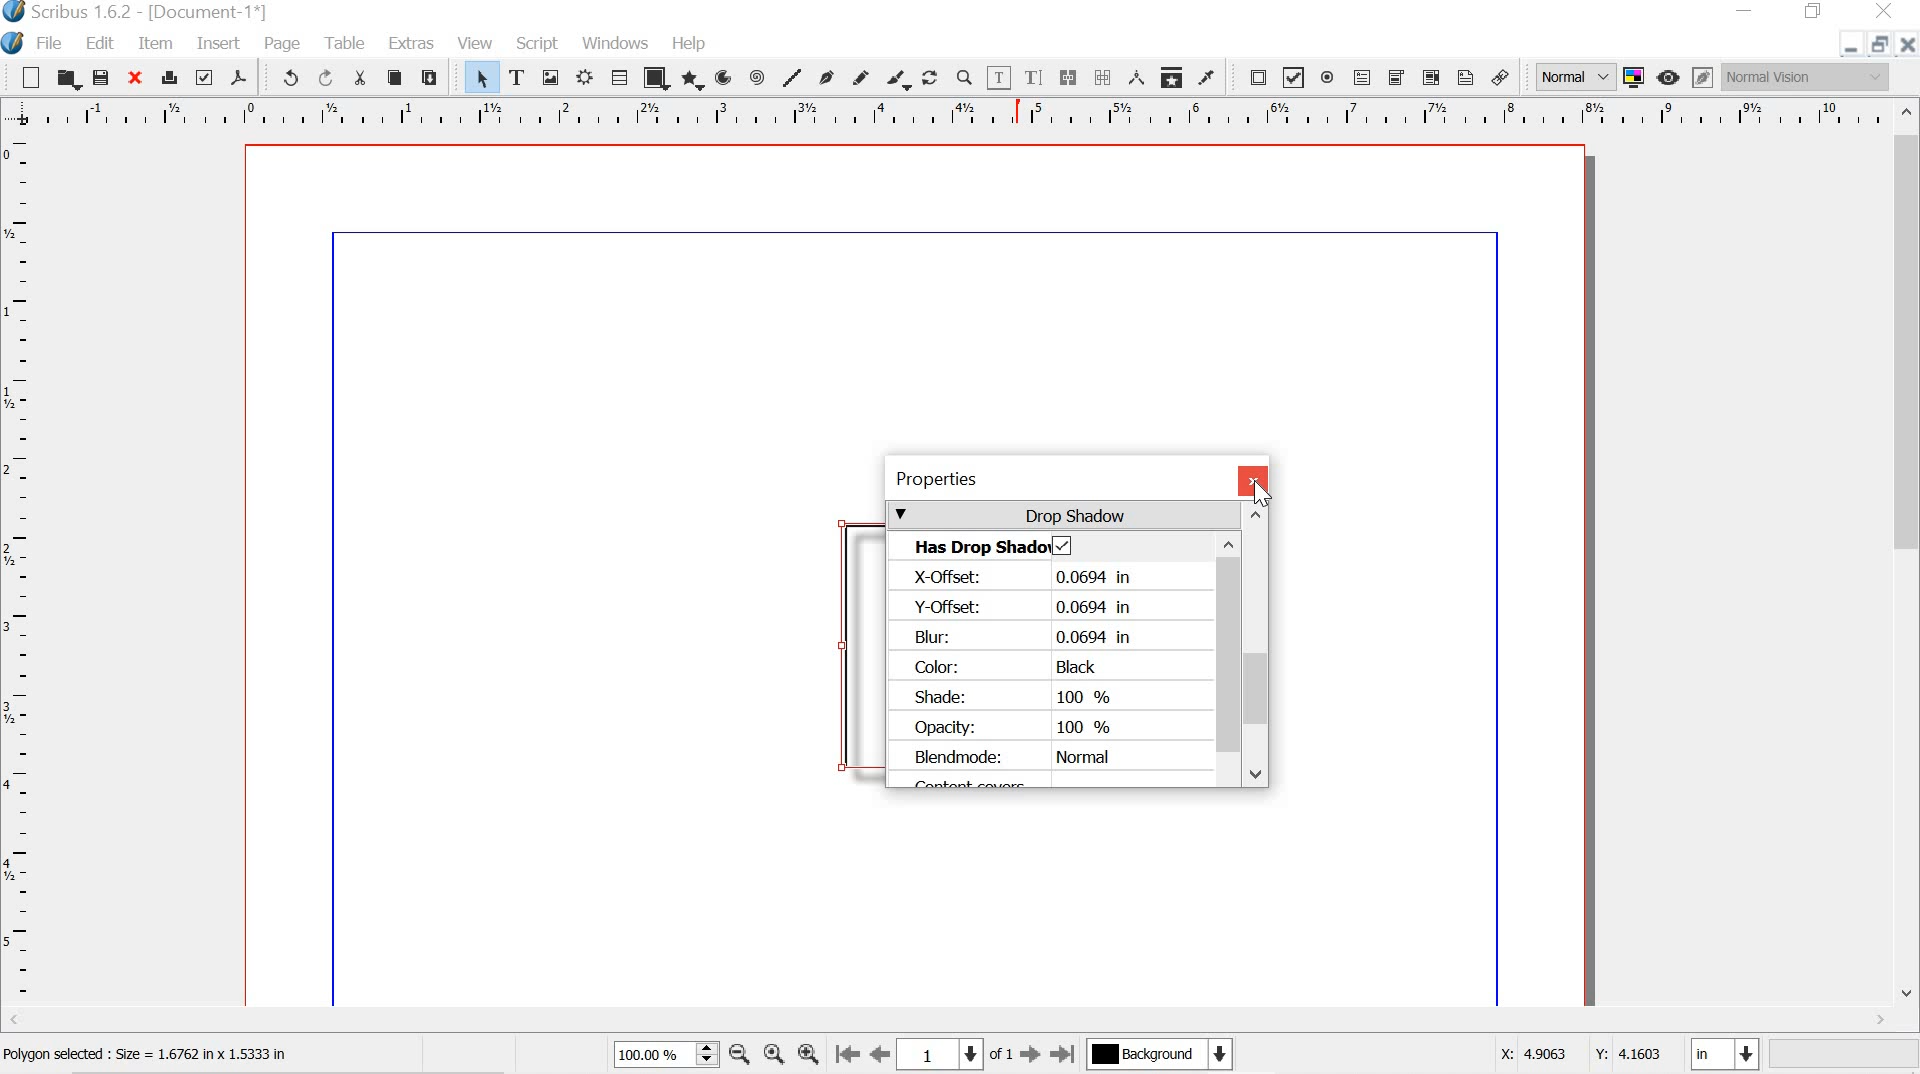 This screenshot has height=1074, width=1920. What do you see at coordinates (848, 1056) in the screenshot?
I see `go to the first page` at bounding box center [848, 1056].